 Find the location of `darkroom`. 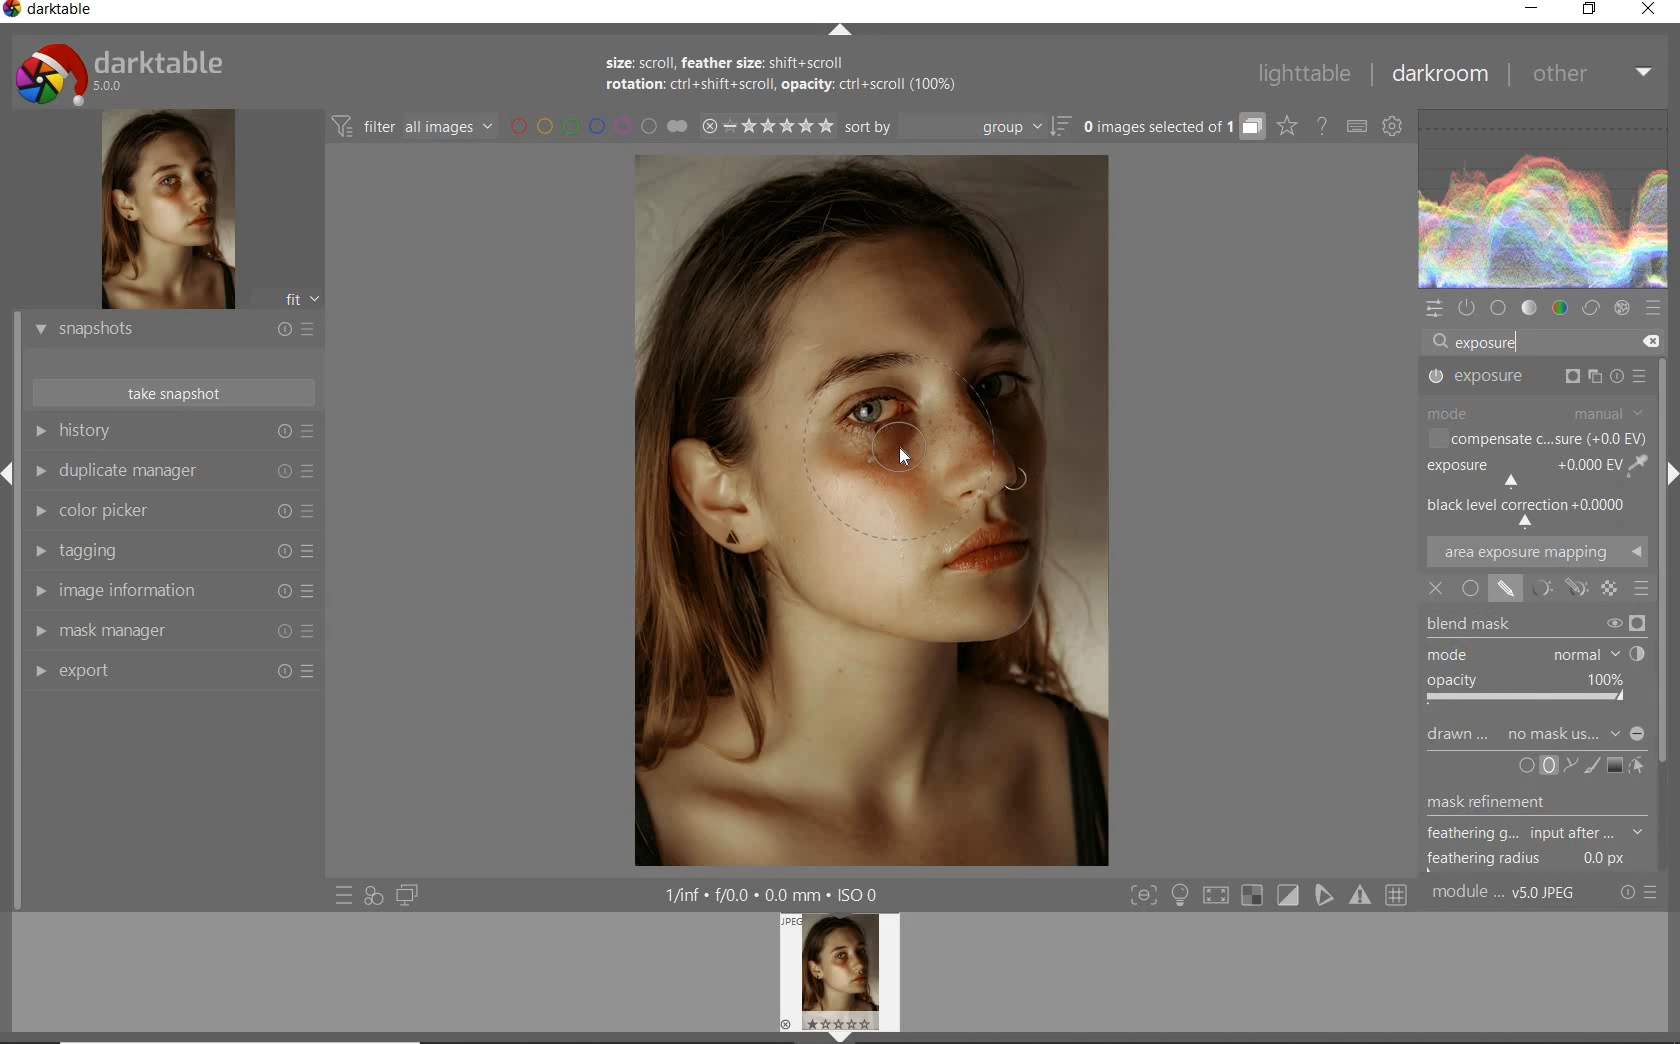

darkroom is located at coordinates (1437, 75).